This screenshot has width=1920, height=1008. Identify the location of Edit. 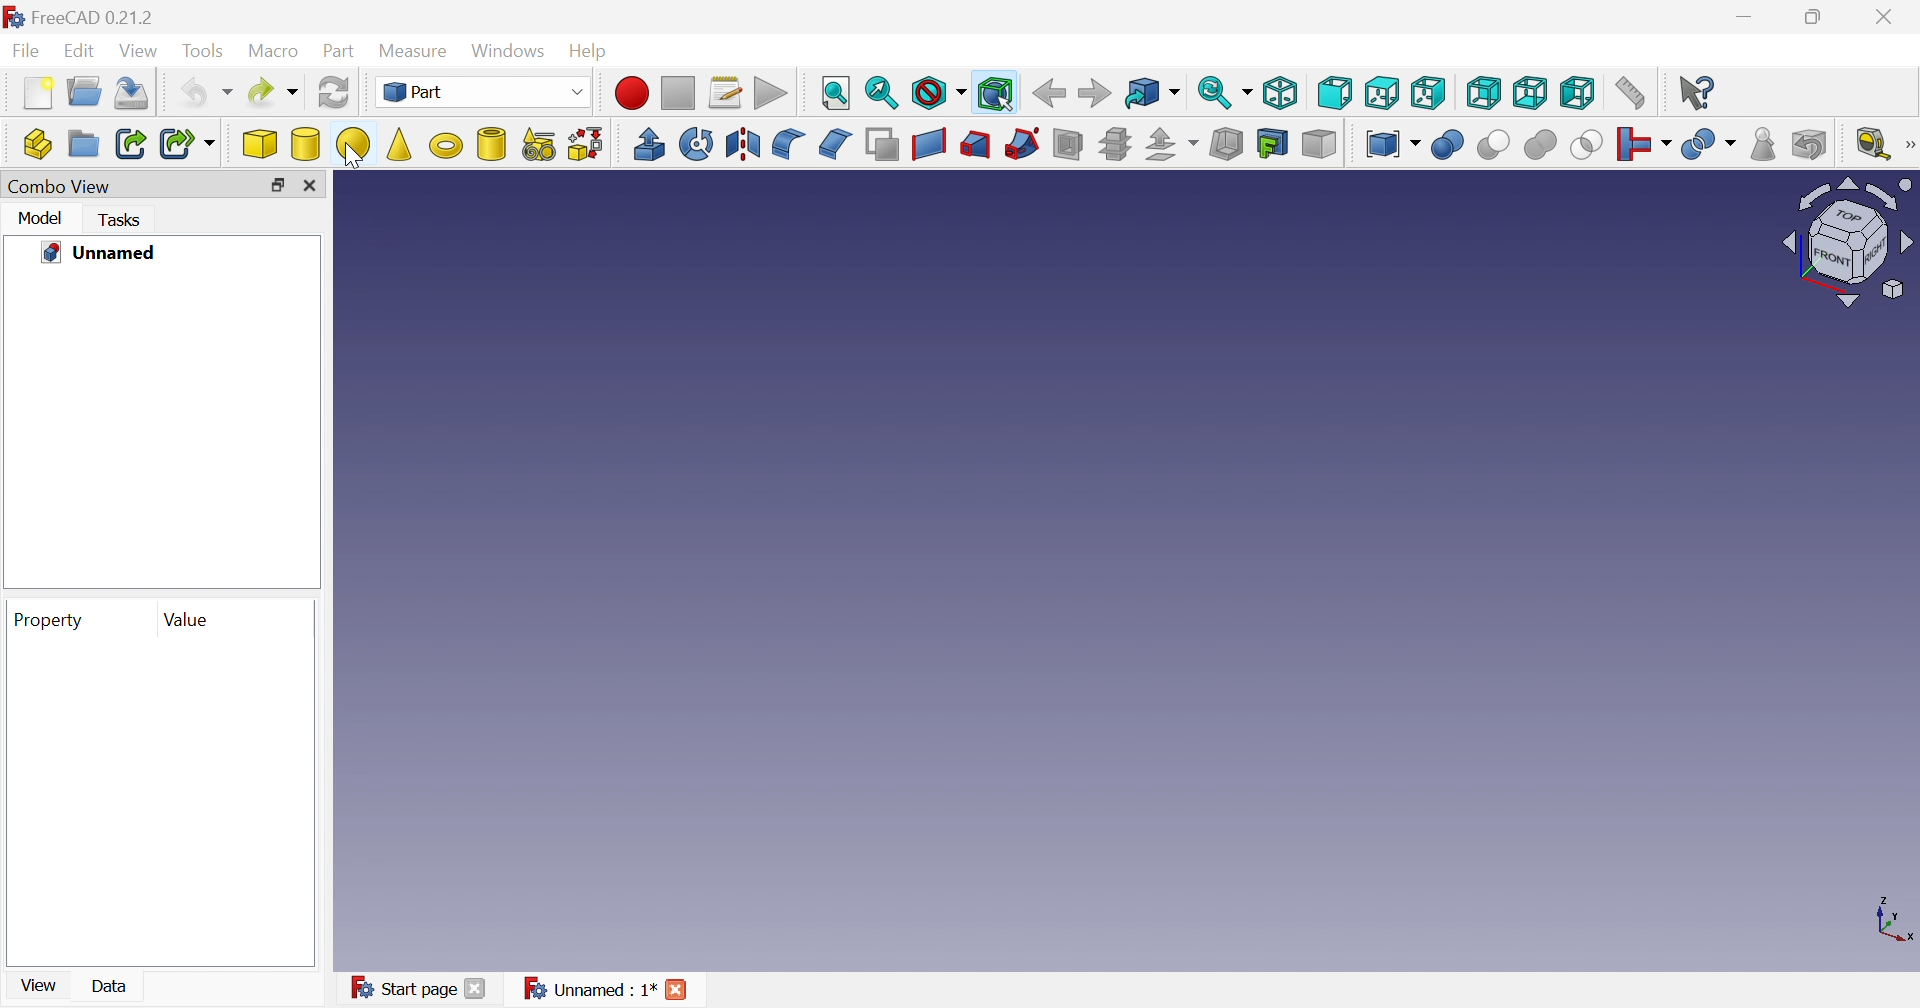
(81, 52).